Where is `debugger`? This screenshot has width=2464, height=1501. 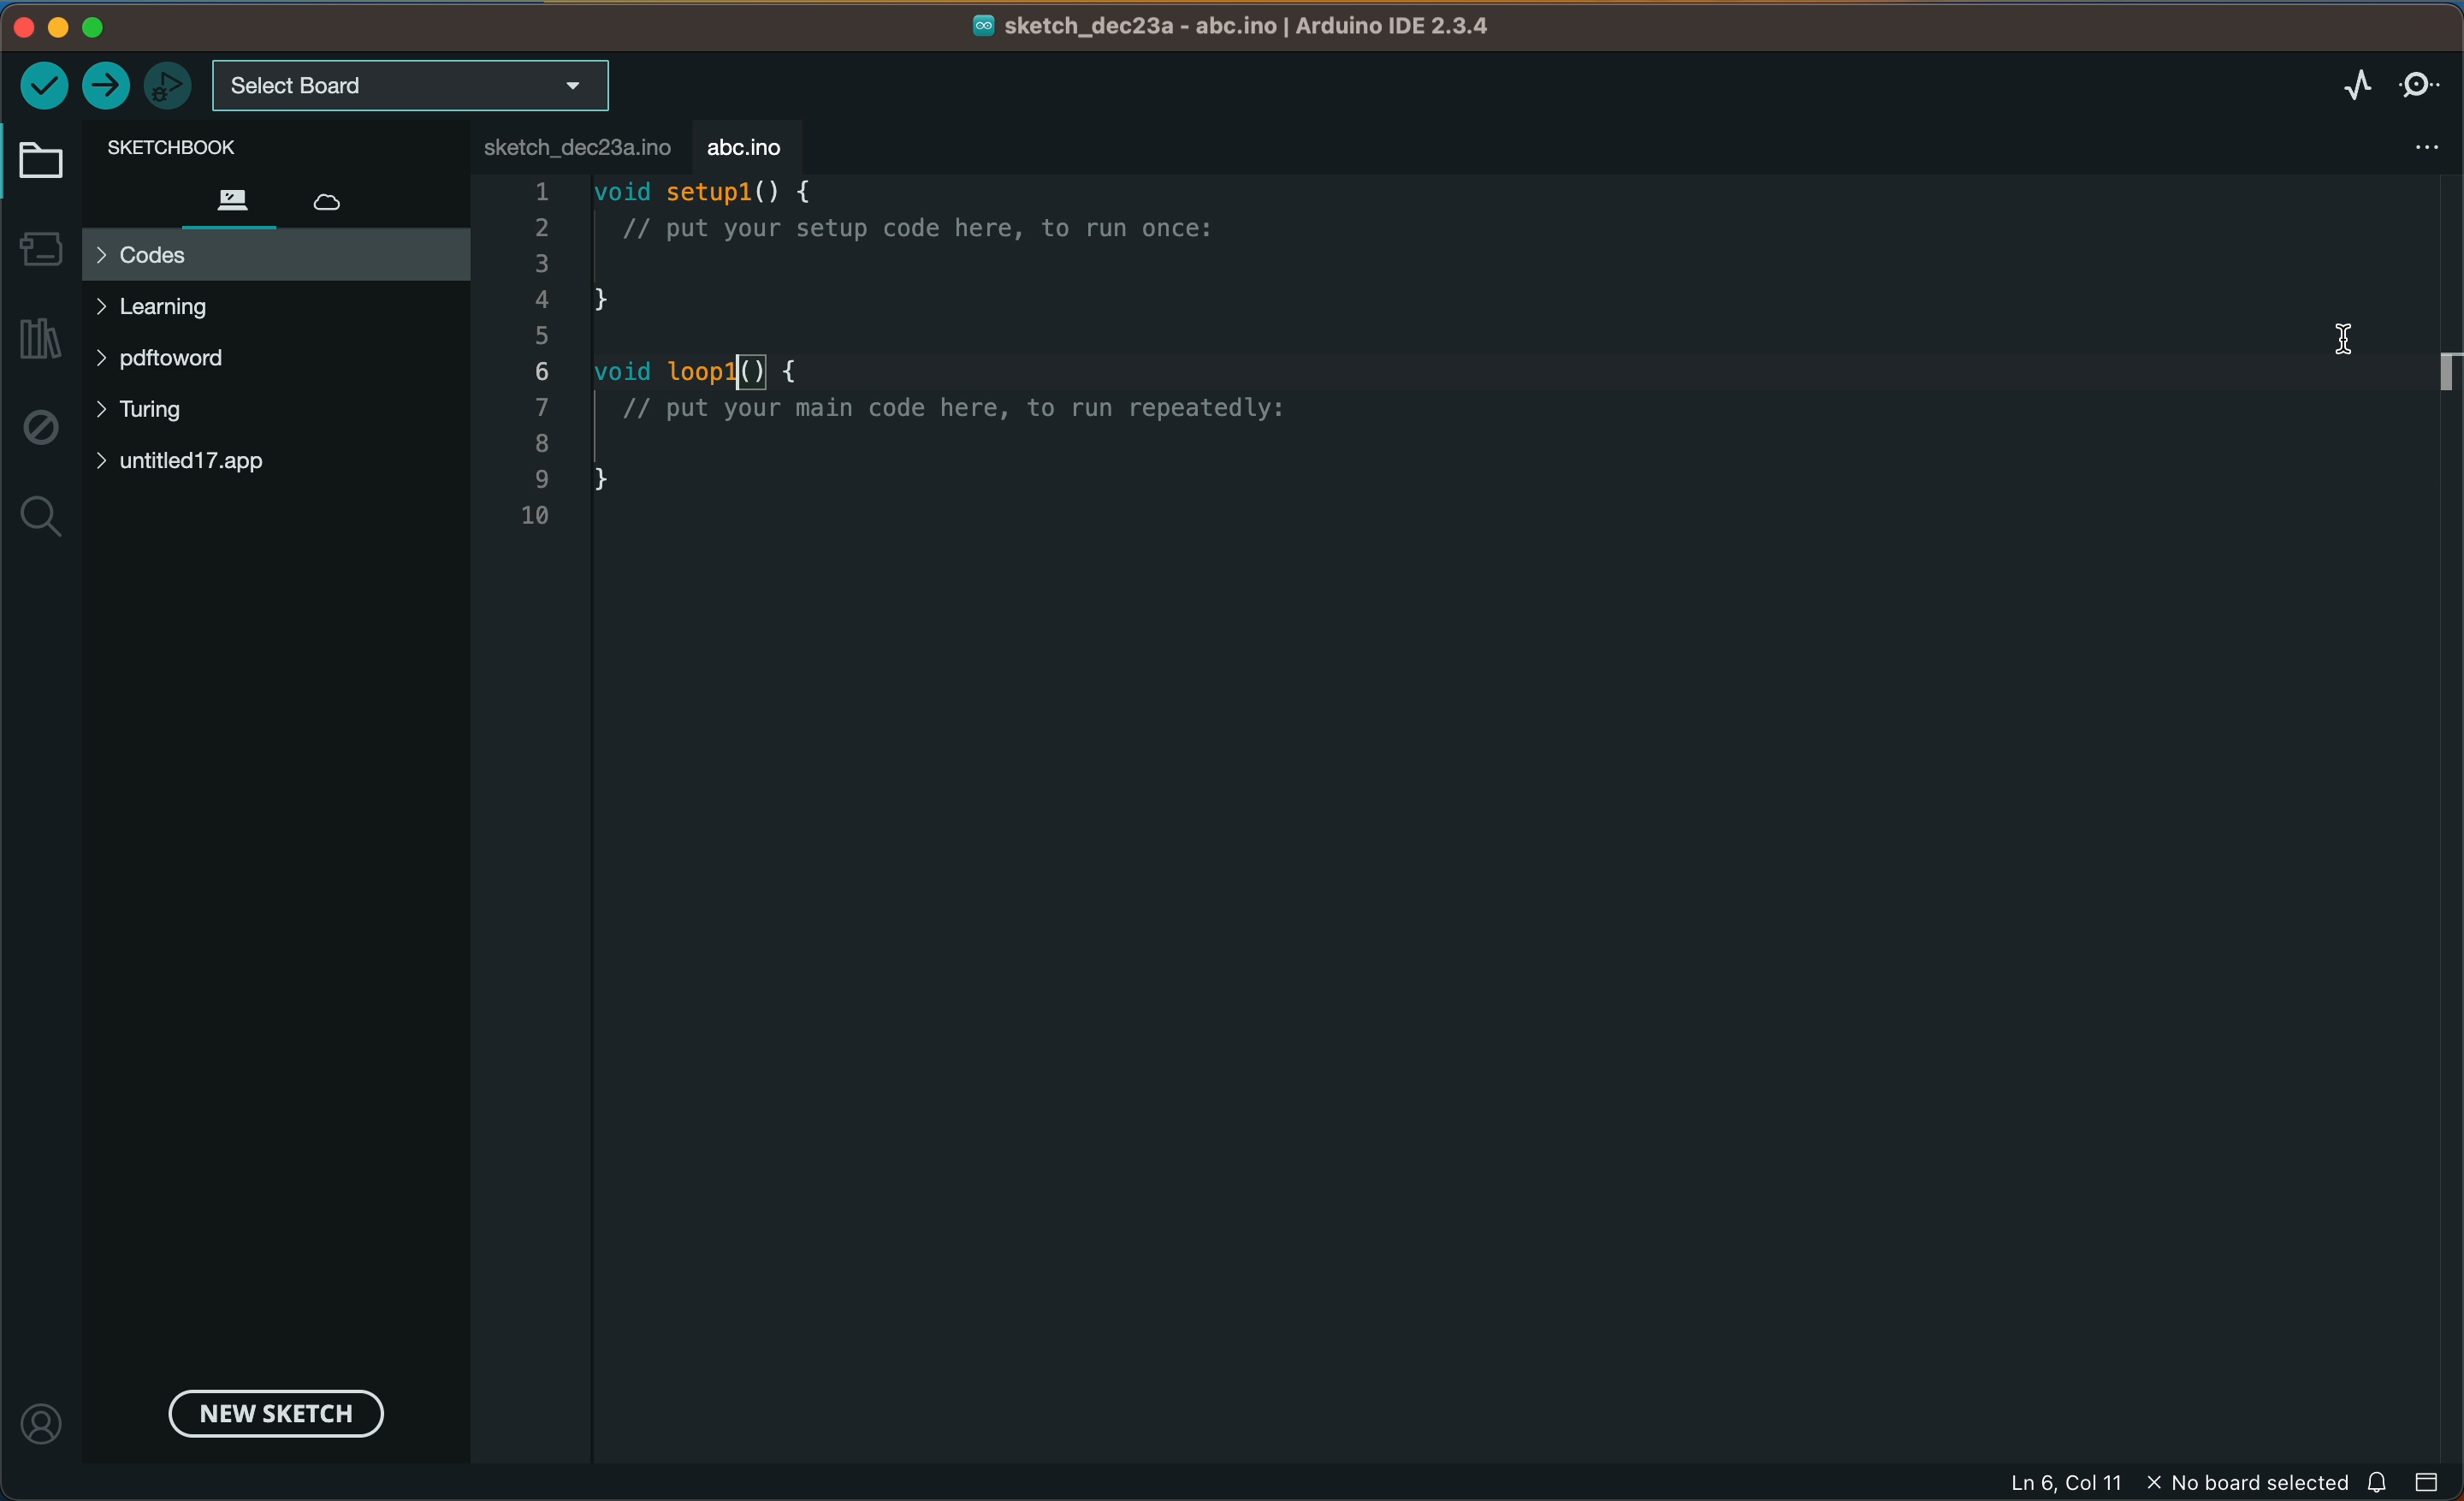 debugger is located at coordinates (167, 85).